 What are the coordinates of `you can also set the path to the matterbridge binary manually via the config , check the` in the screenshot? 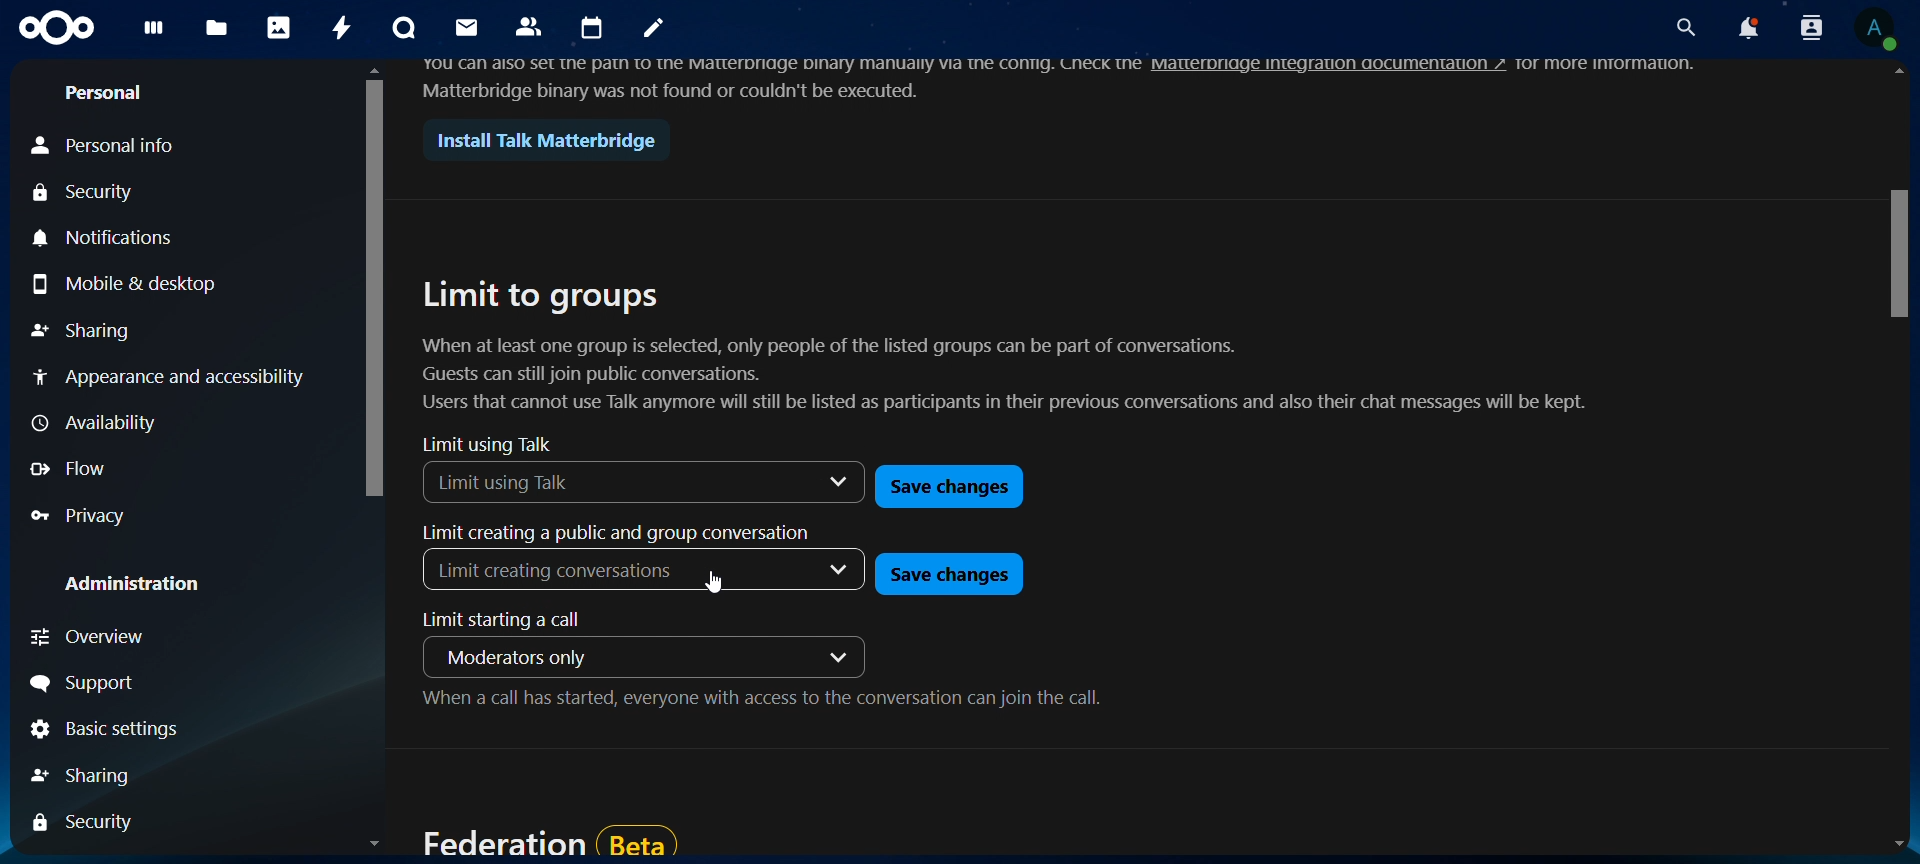 It's located at (770, 66).